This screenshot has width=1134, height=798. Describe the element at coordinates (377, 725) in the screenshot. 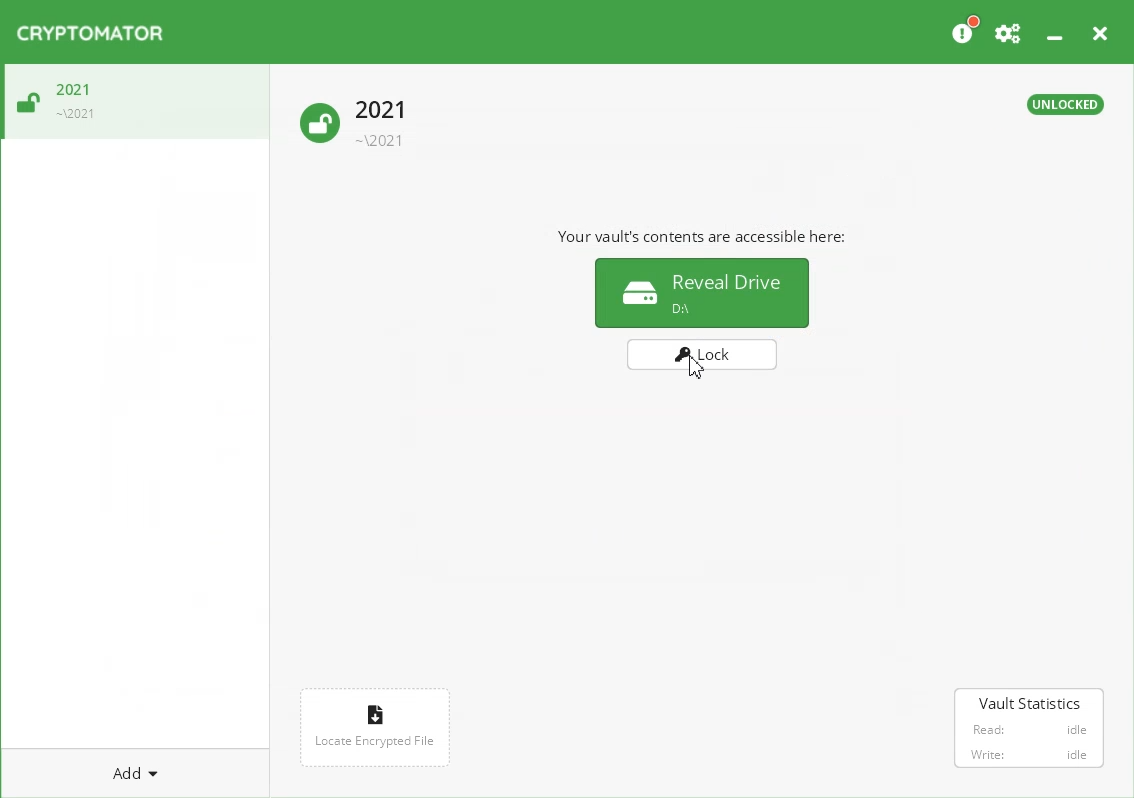

I see `Locate encrypted File` at that location.